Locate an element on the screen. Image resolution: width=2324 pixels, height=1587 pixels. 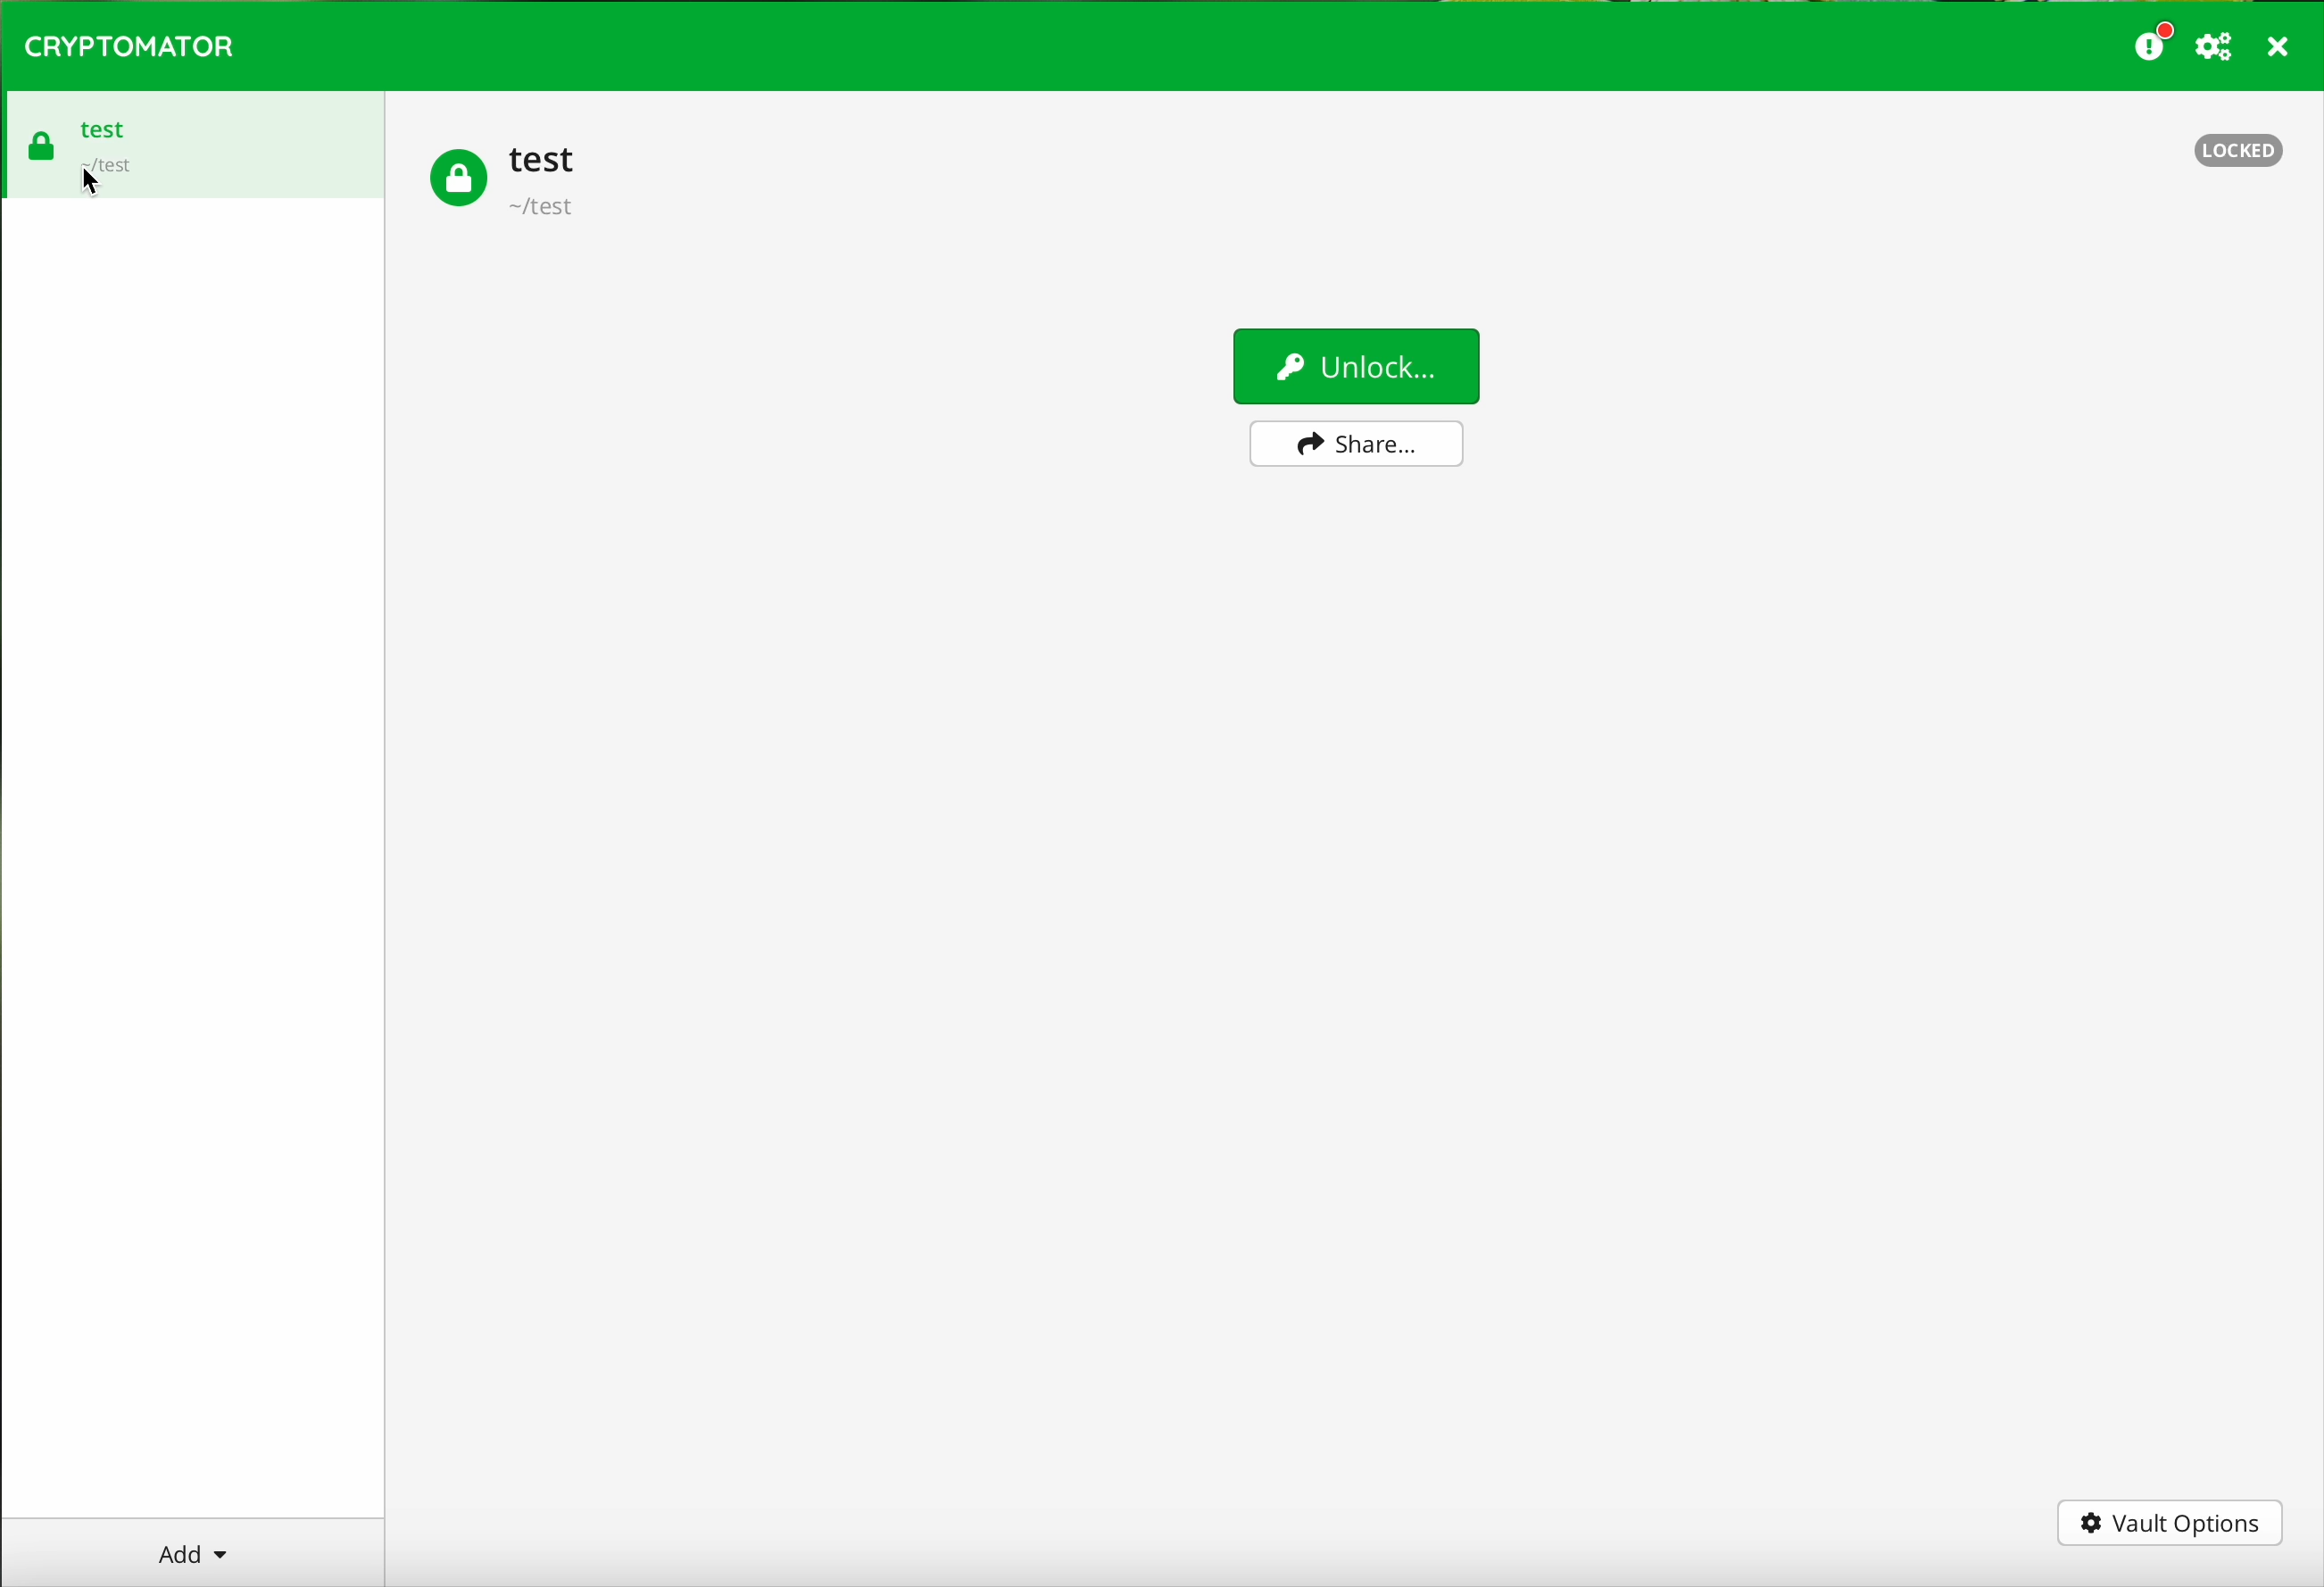
locked is located at coordinates (2240, 152).